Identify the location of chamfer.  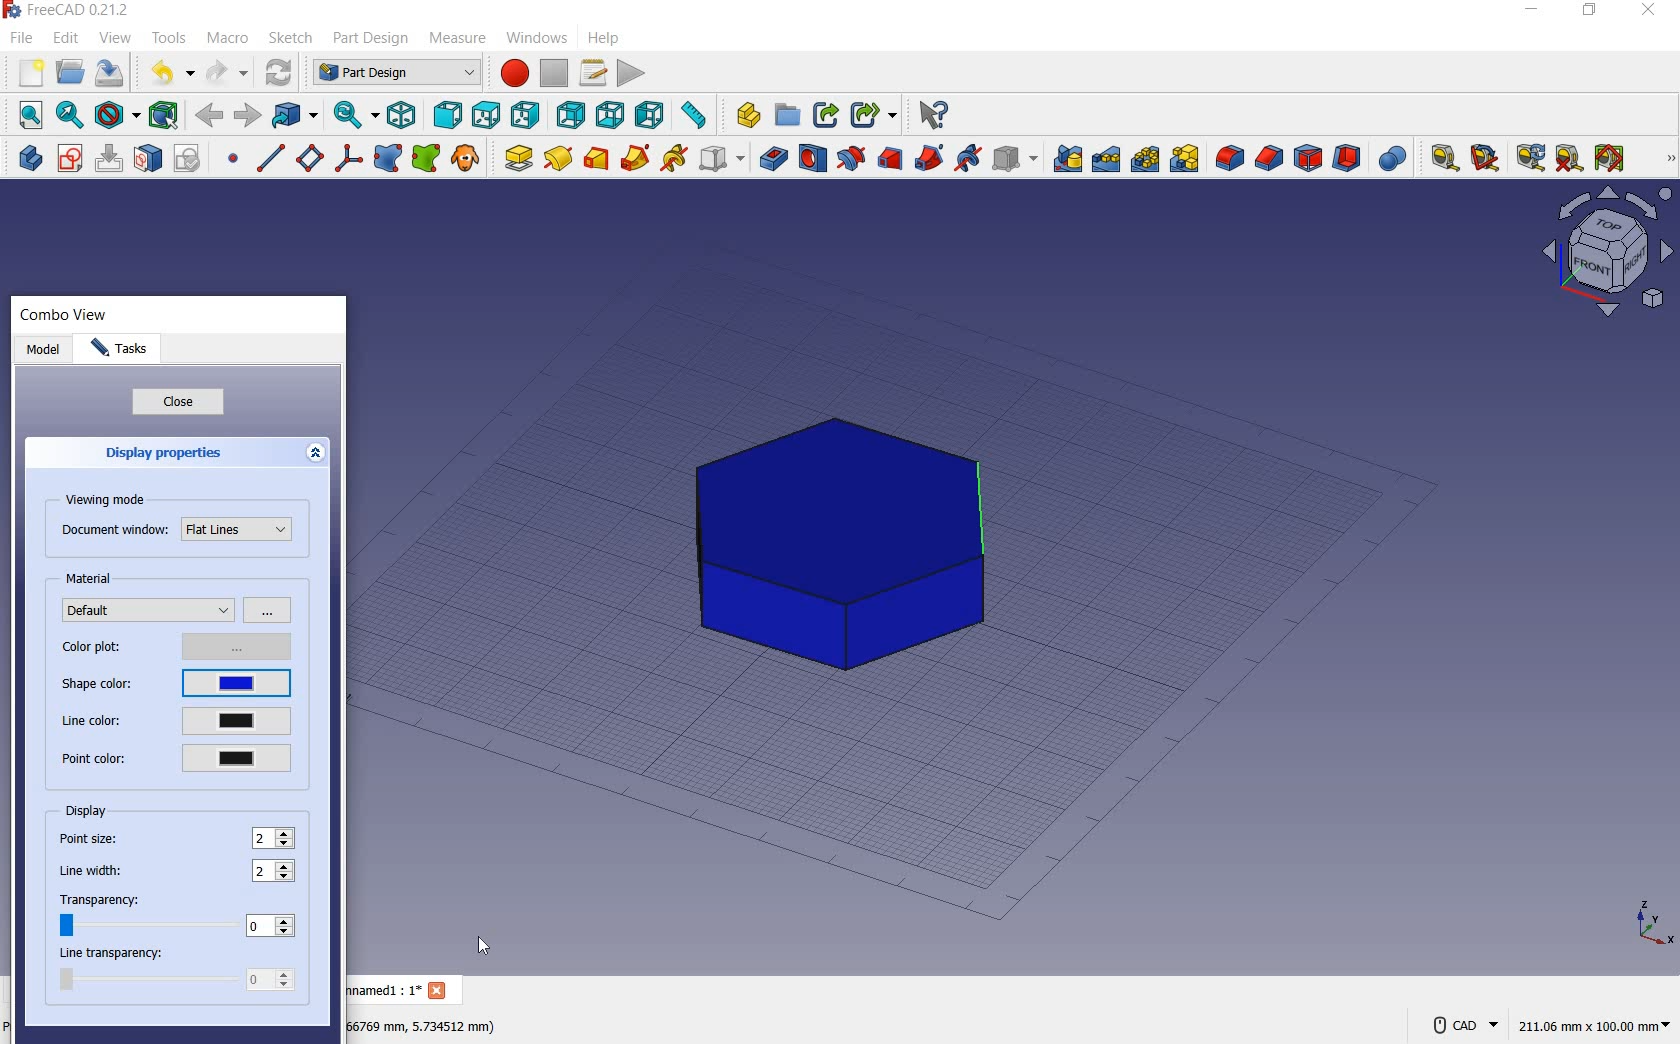
(1269, 160).